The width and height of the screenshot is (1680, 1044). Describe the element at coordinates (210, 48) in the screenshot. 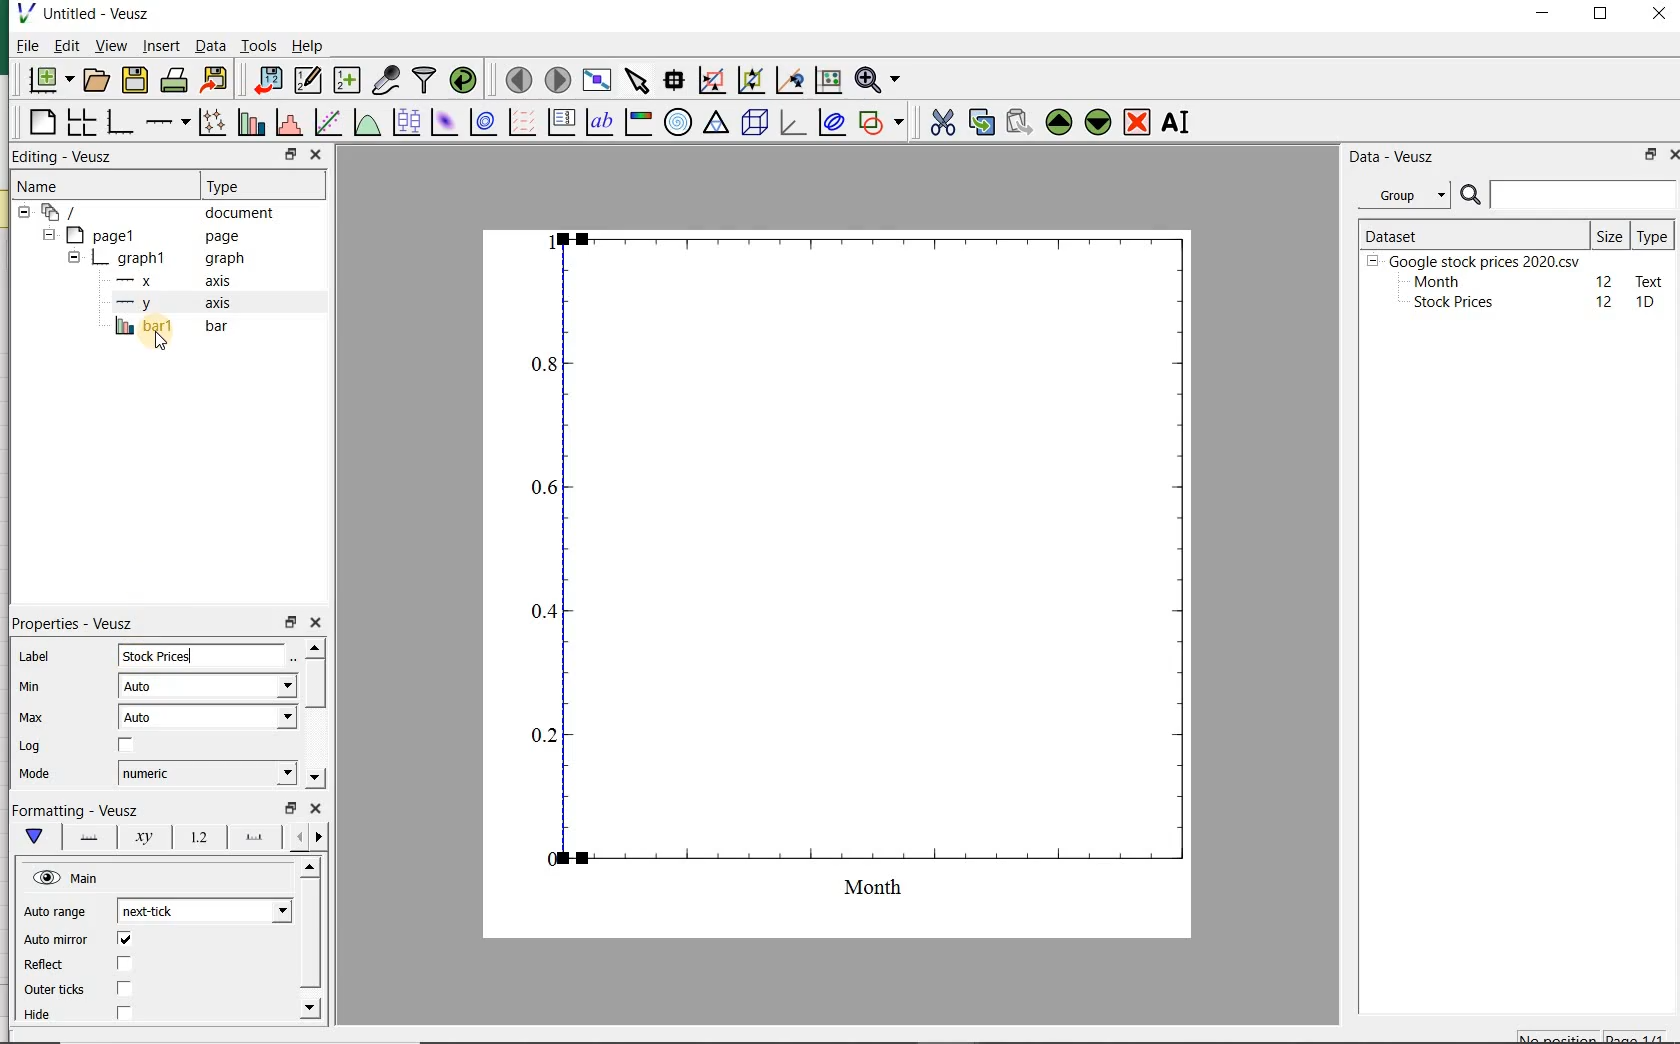

I see `Data` at that location.